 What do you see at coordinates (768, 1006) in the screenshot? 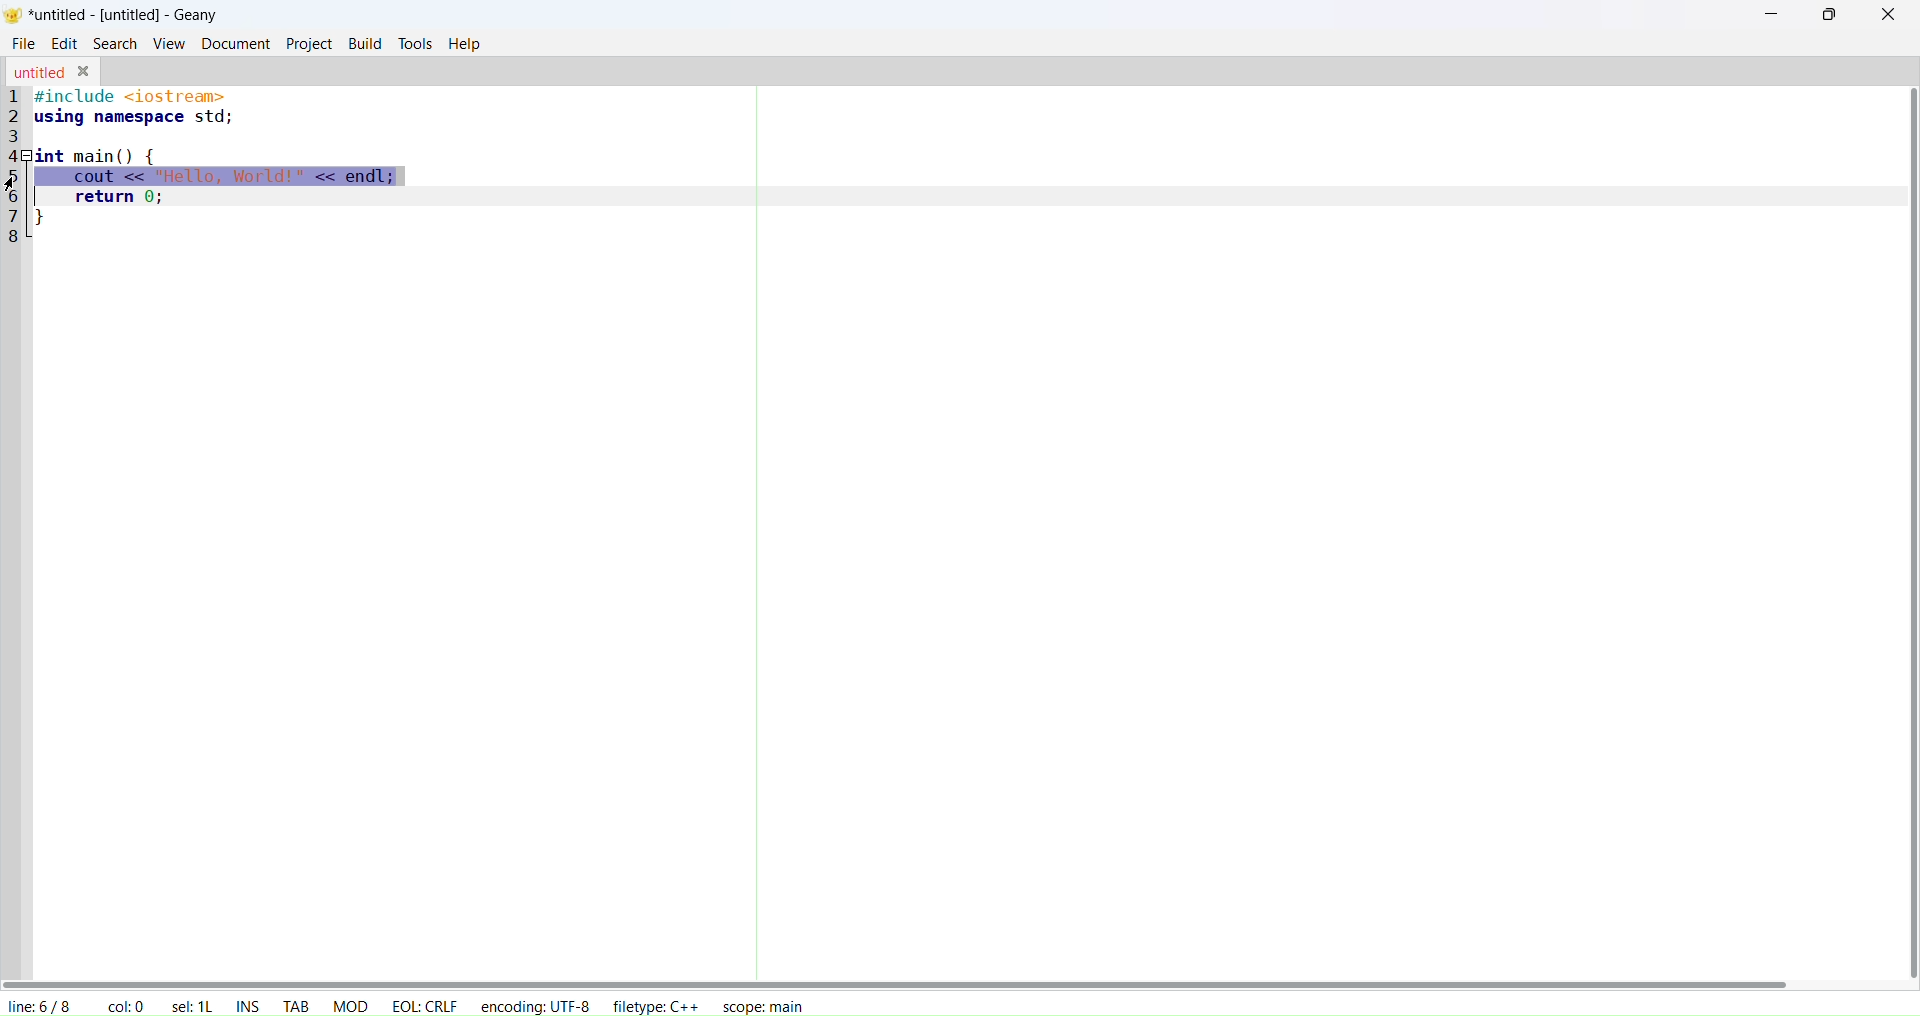
I see `scope: main` at bounding box center [768, 1006].